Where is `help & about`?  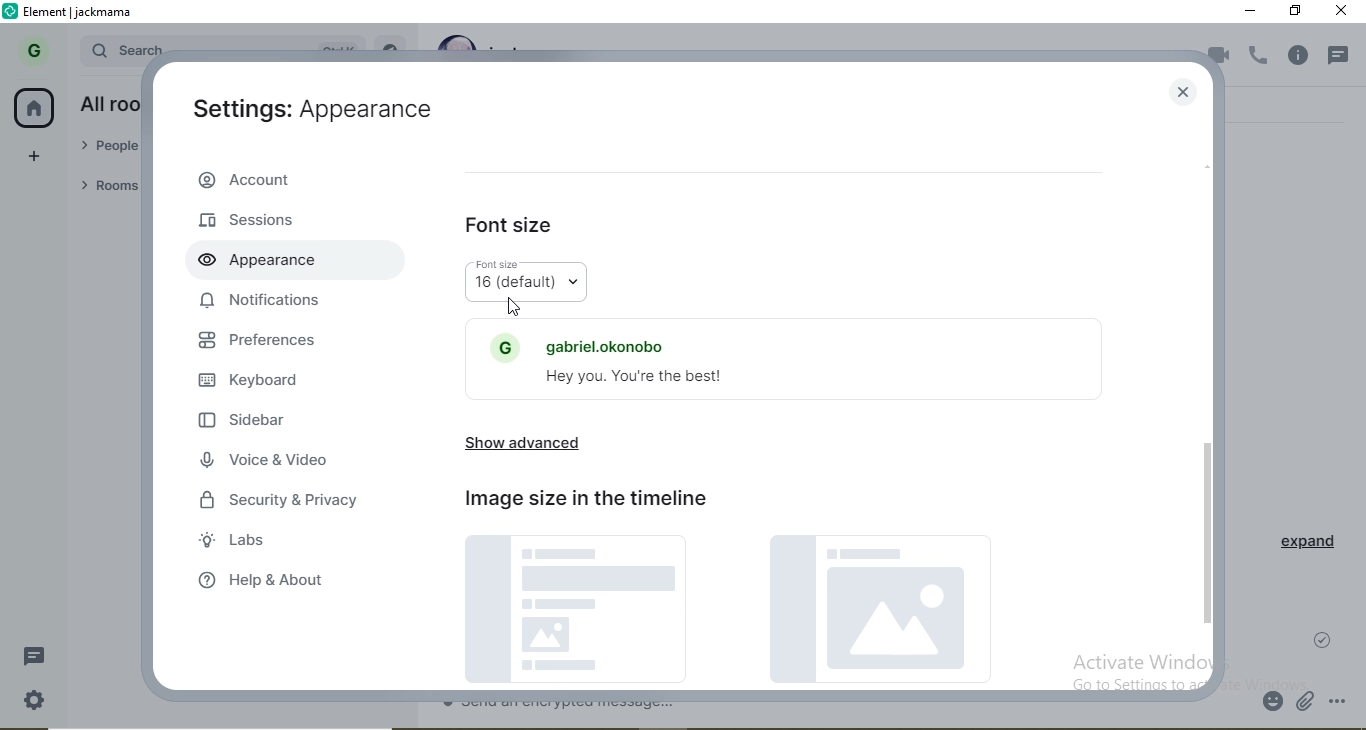 help & about is located at coordinates (273, 583).